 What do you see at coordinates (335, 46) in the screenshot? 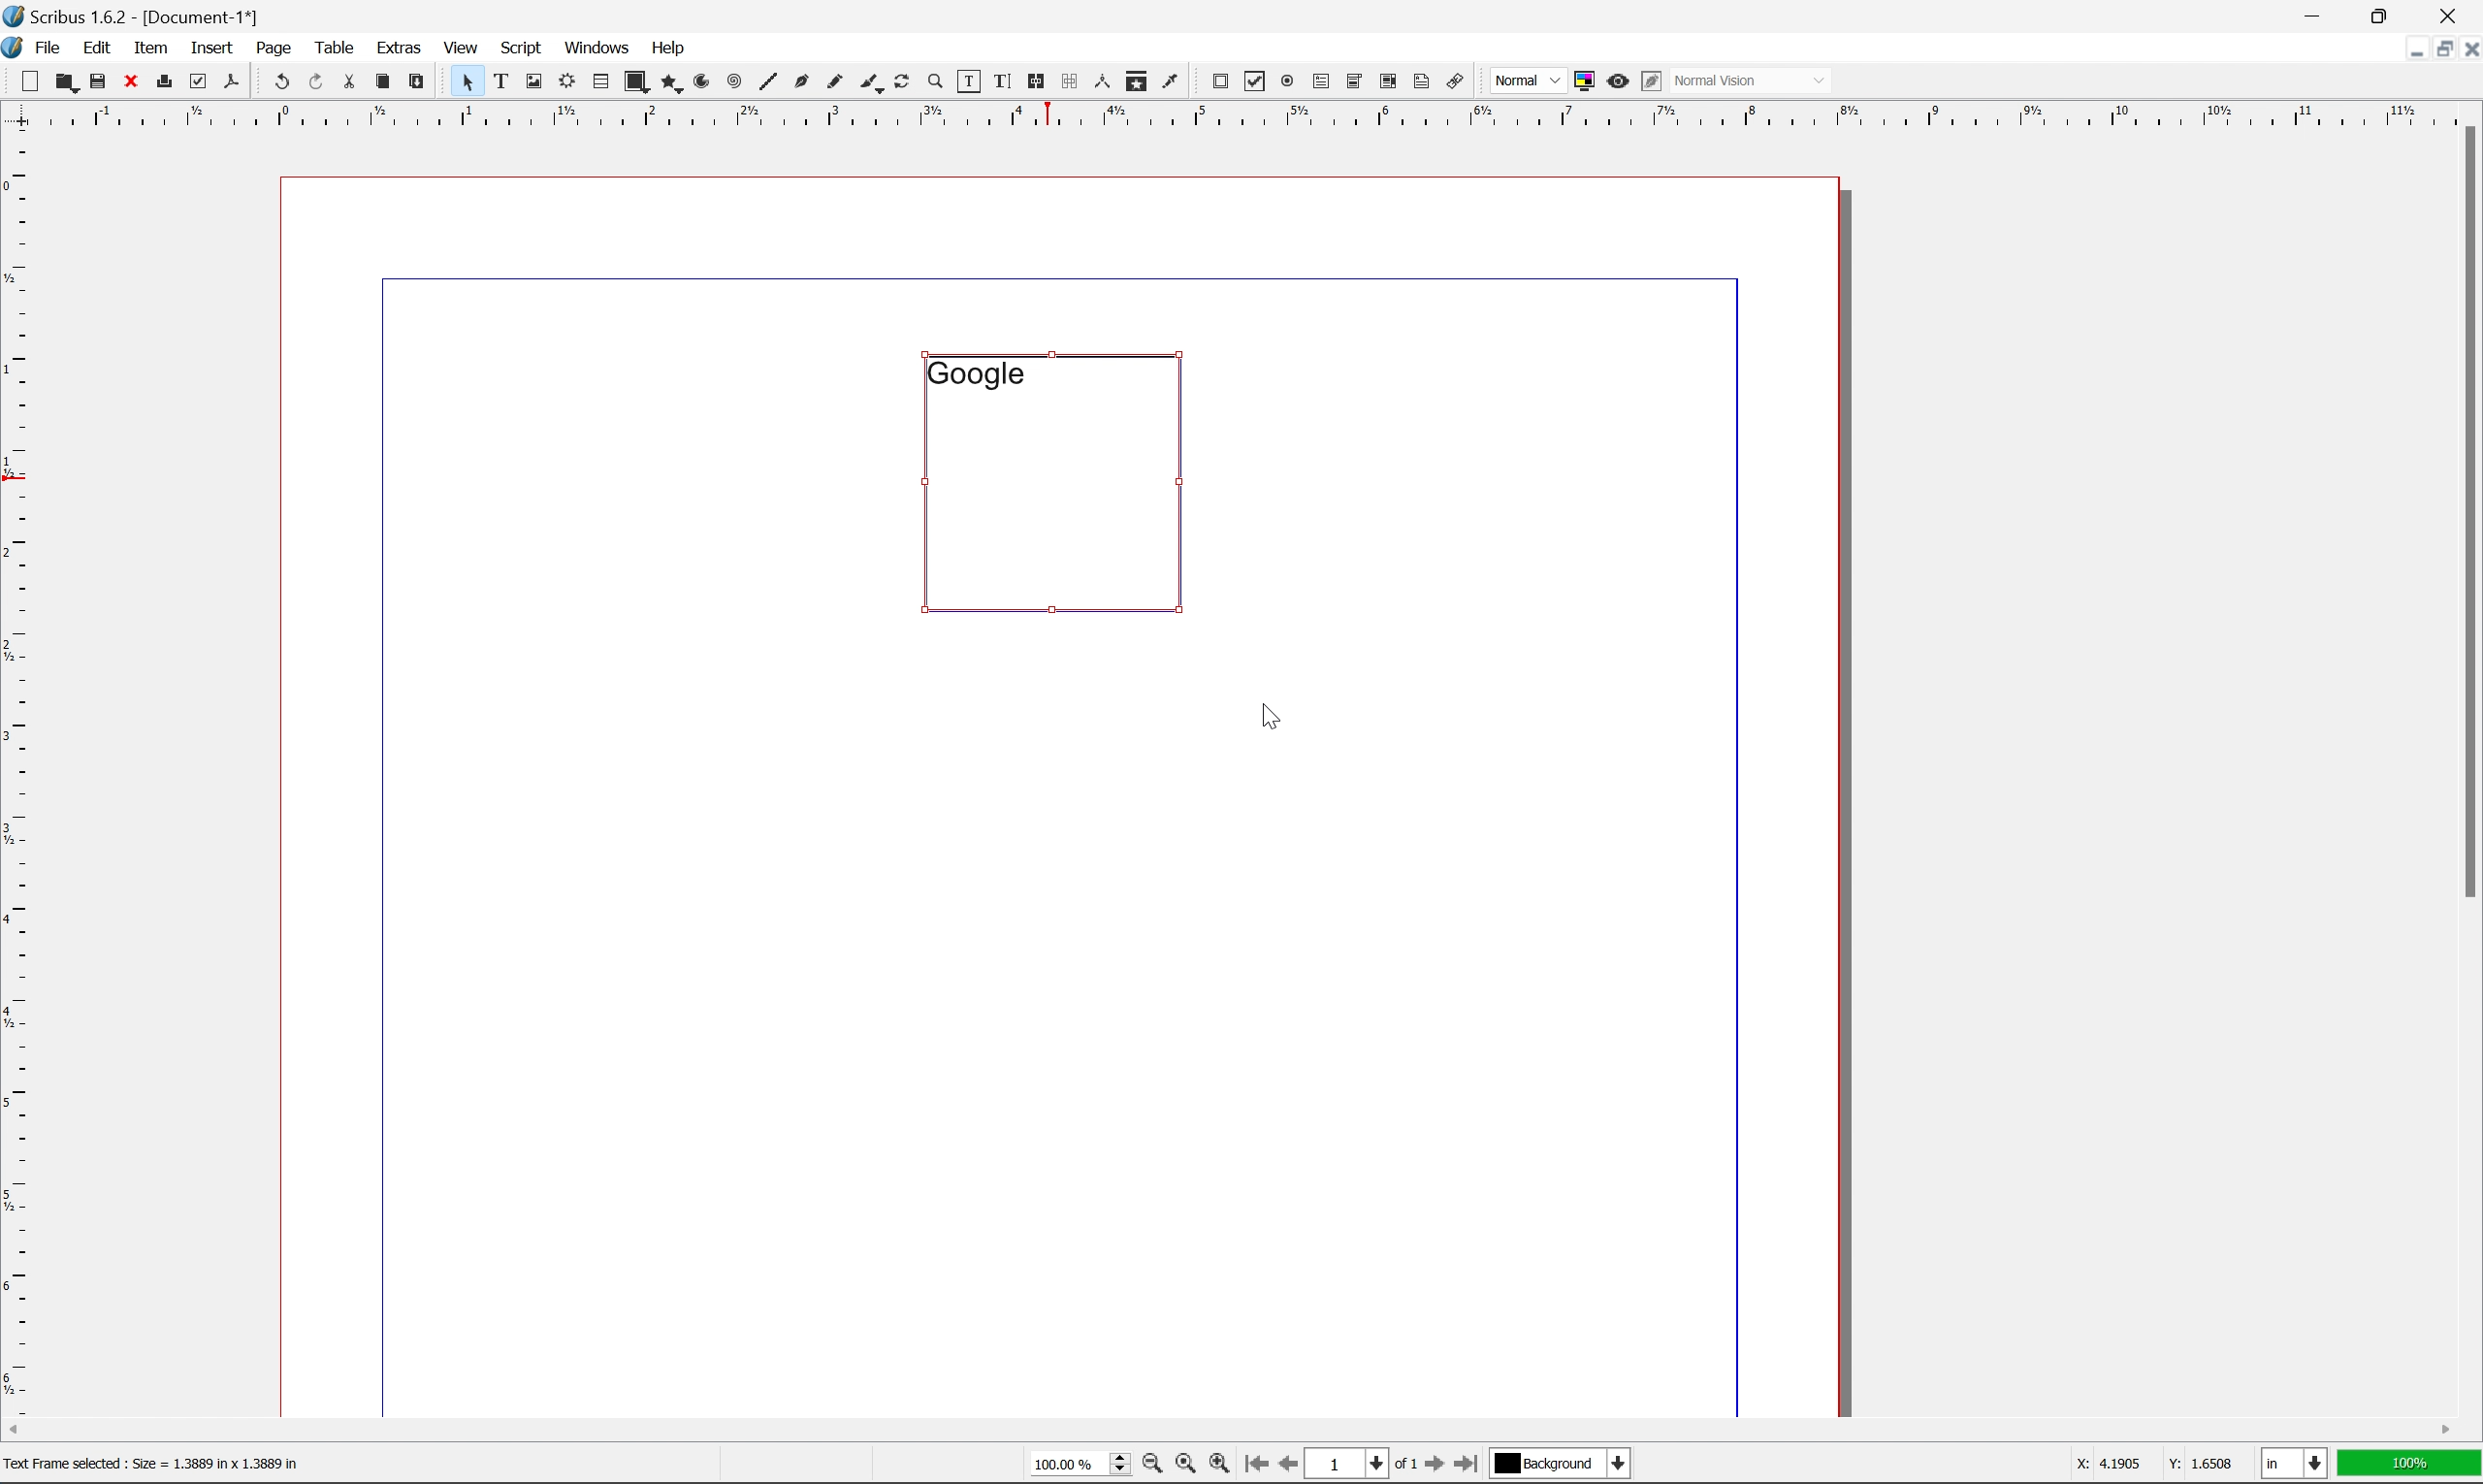
I see `table` at bounding box center [335, 46].